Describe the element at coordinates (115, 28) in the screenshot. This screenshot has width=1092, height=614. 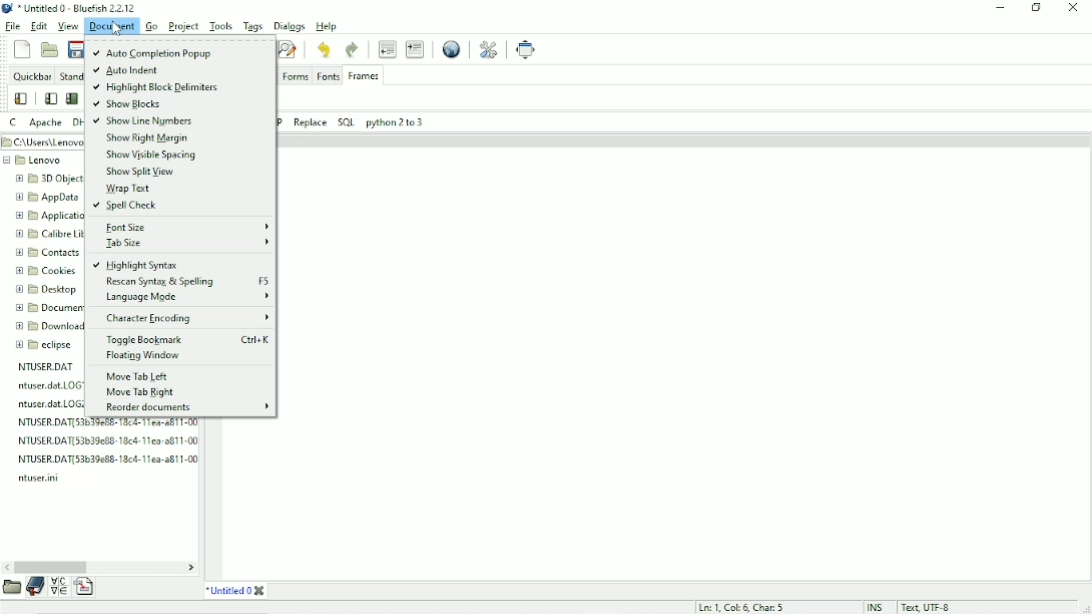
I see `Cursor on Document` at that location.